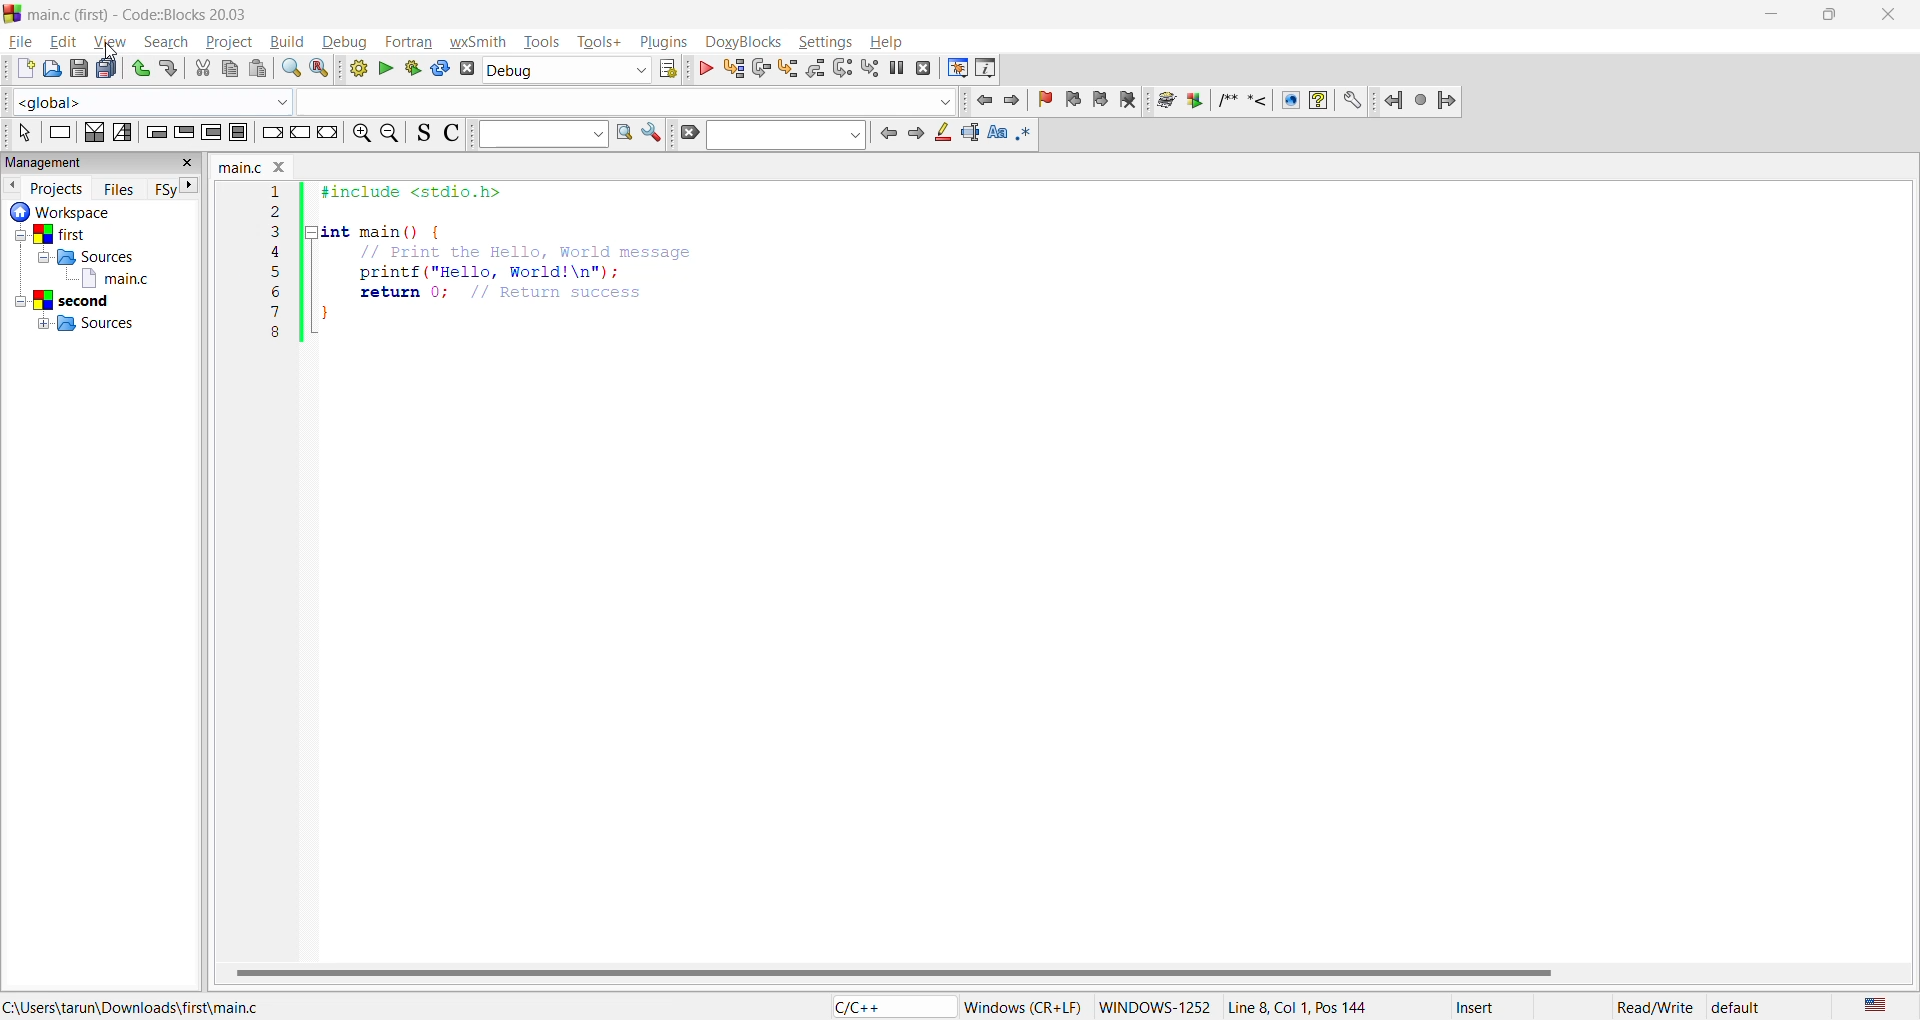  Describe the element at coordinates (914, 133) in the screenshot. I see `next` at that location.